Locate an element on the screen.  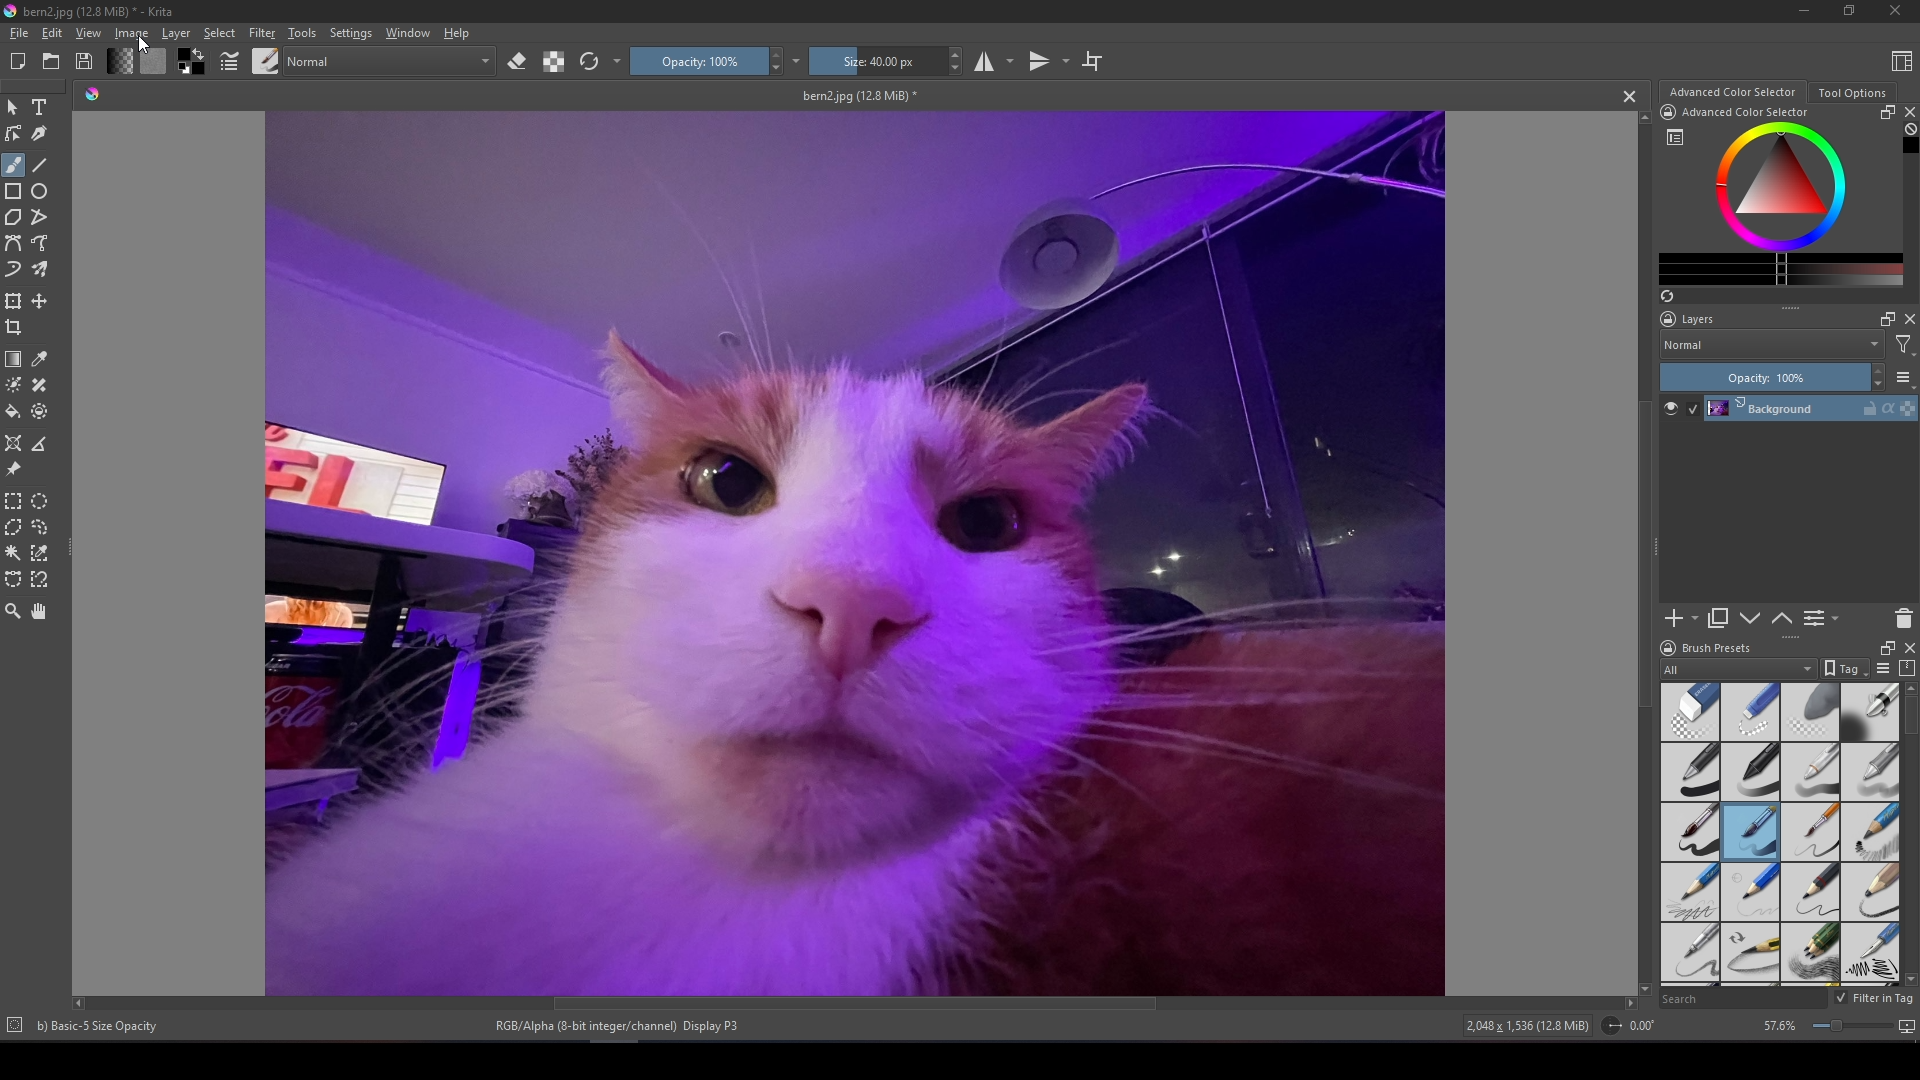
Bezier line tool is located at coordinates (14, 243).